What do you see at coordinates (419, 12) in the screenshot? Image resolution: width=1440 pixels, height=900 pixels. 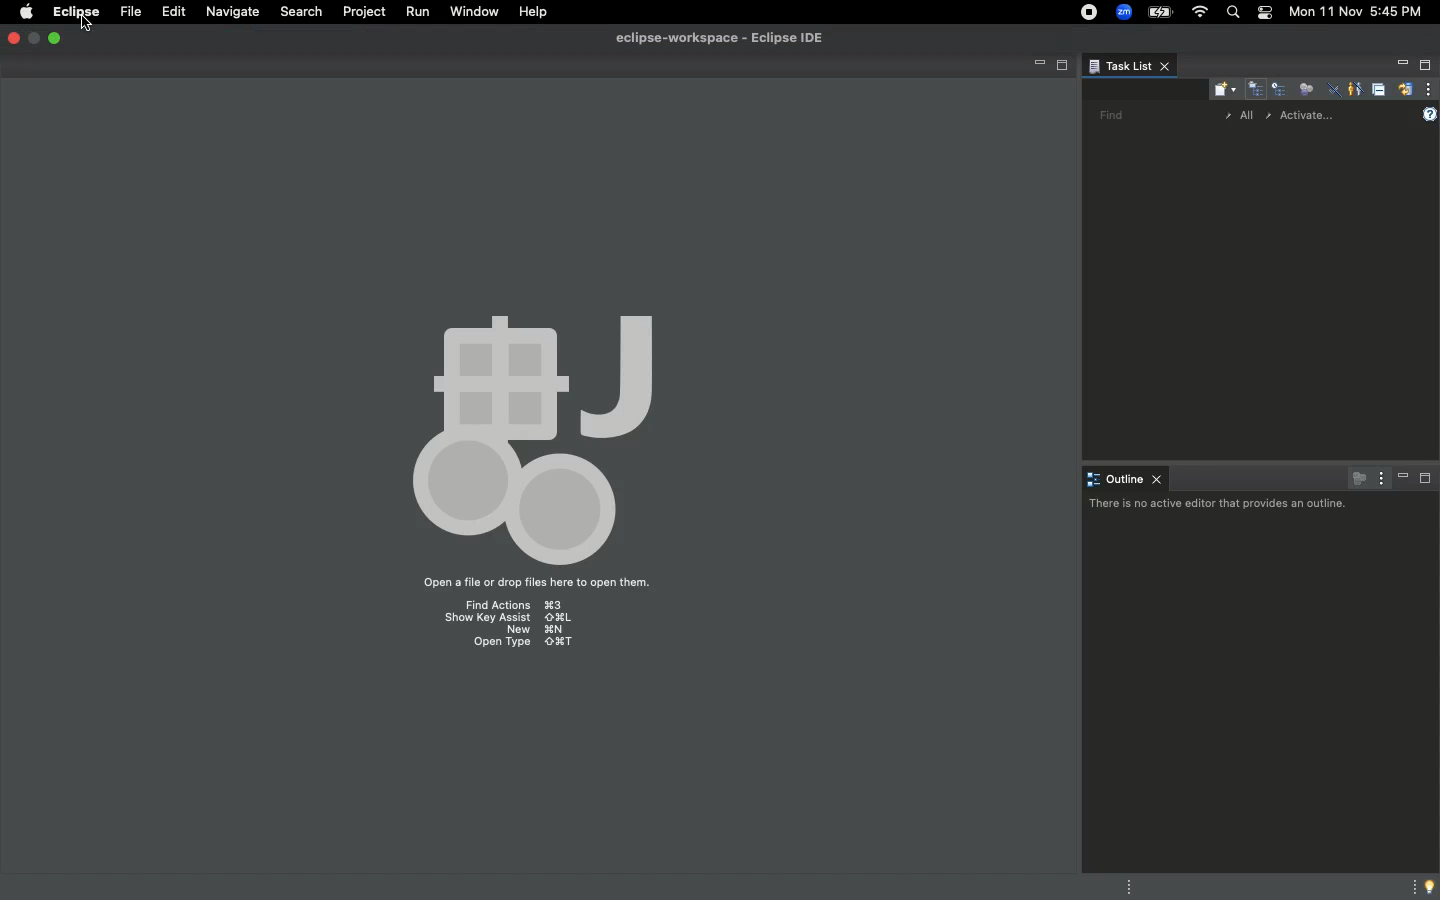 I see `Run` at bounding box center [419, 12].